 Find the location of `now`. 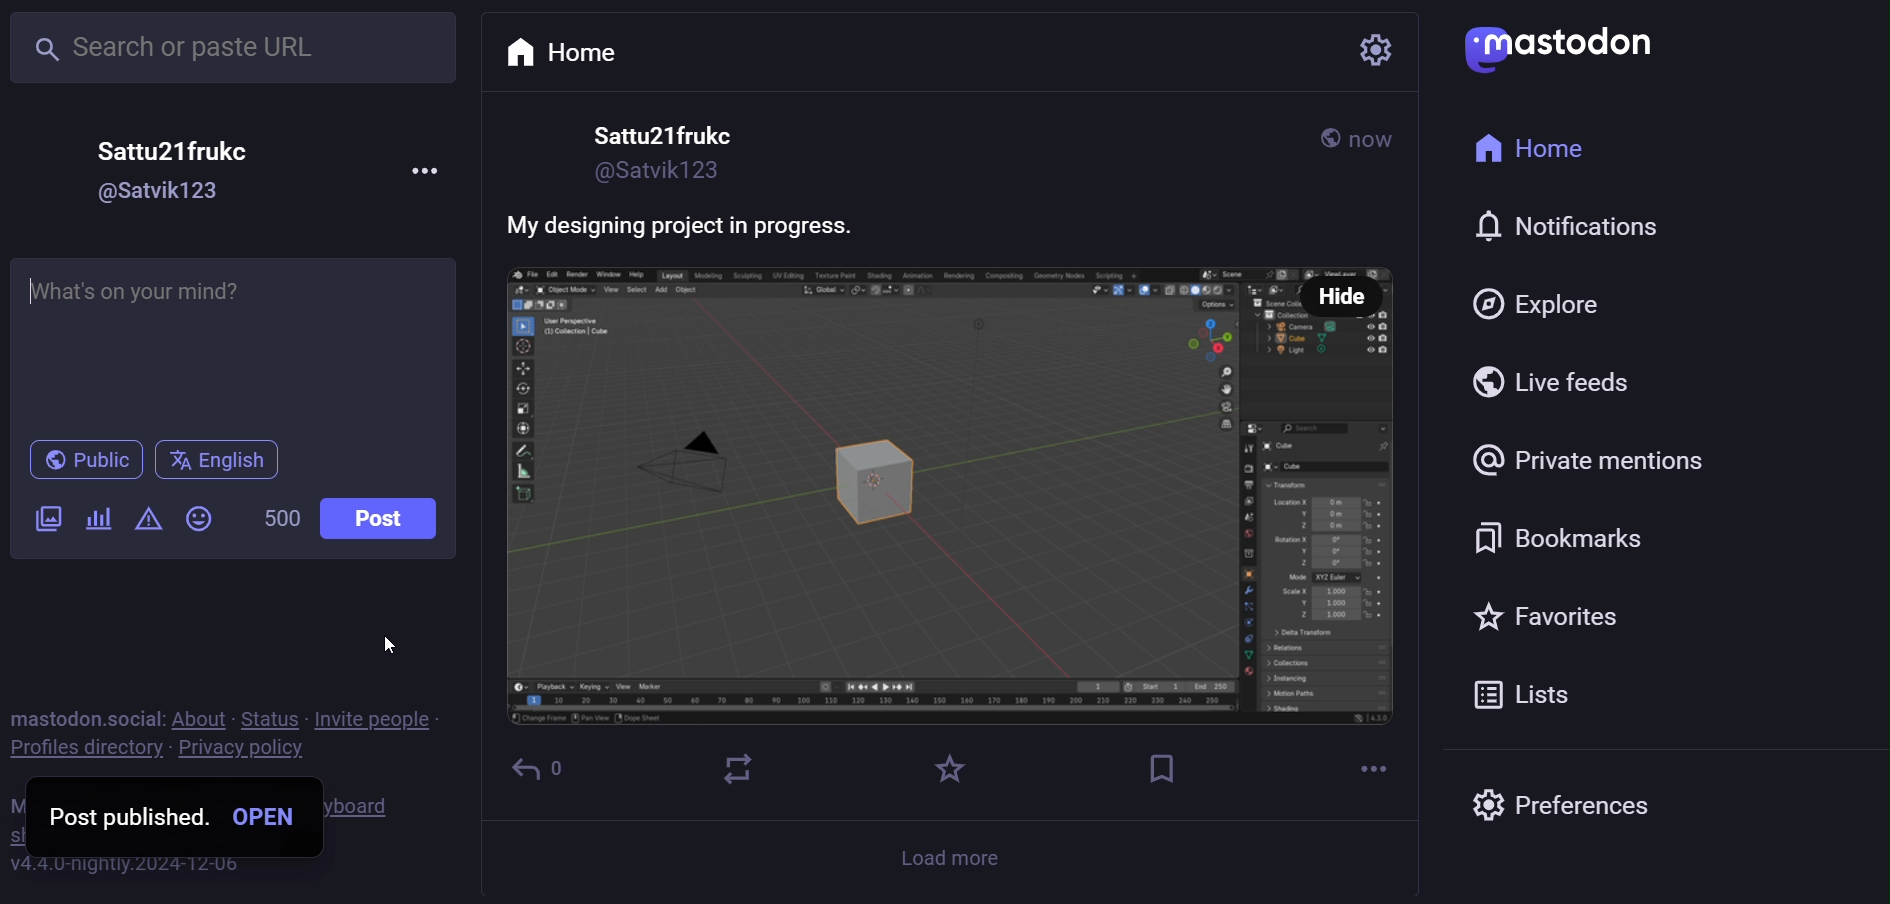

now is located at coordinates (1381, 141).